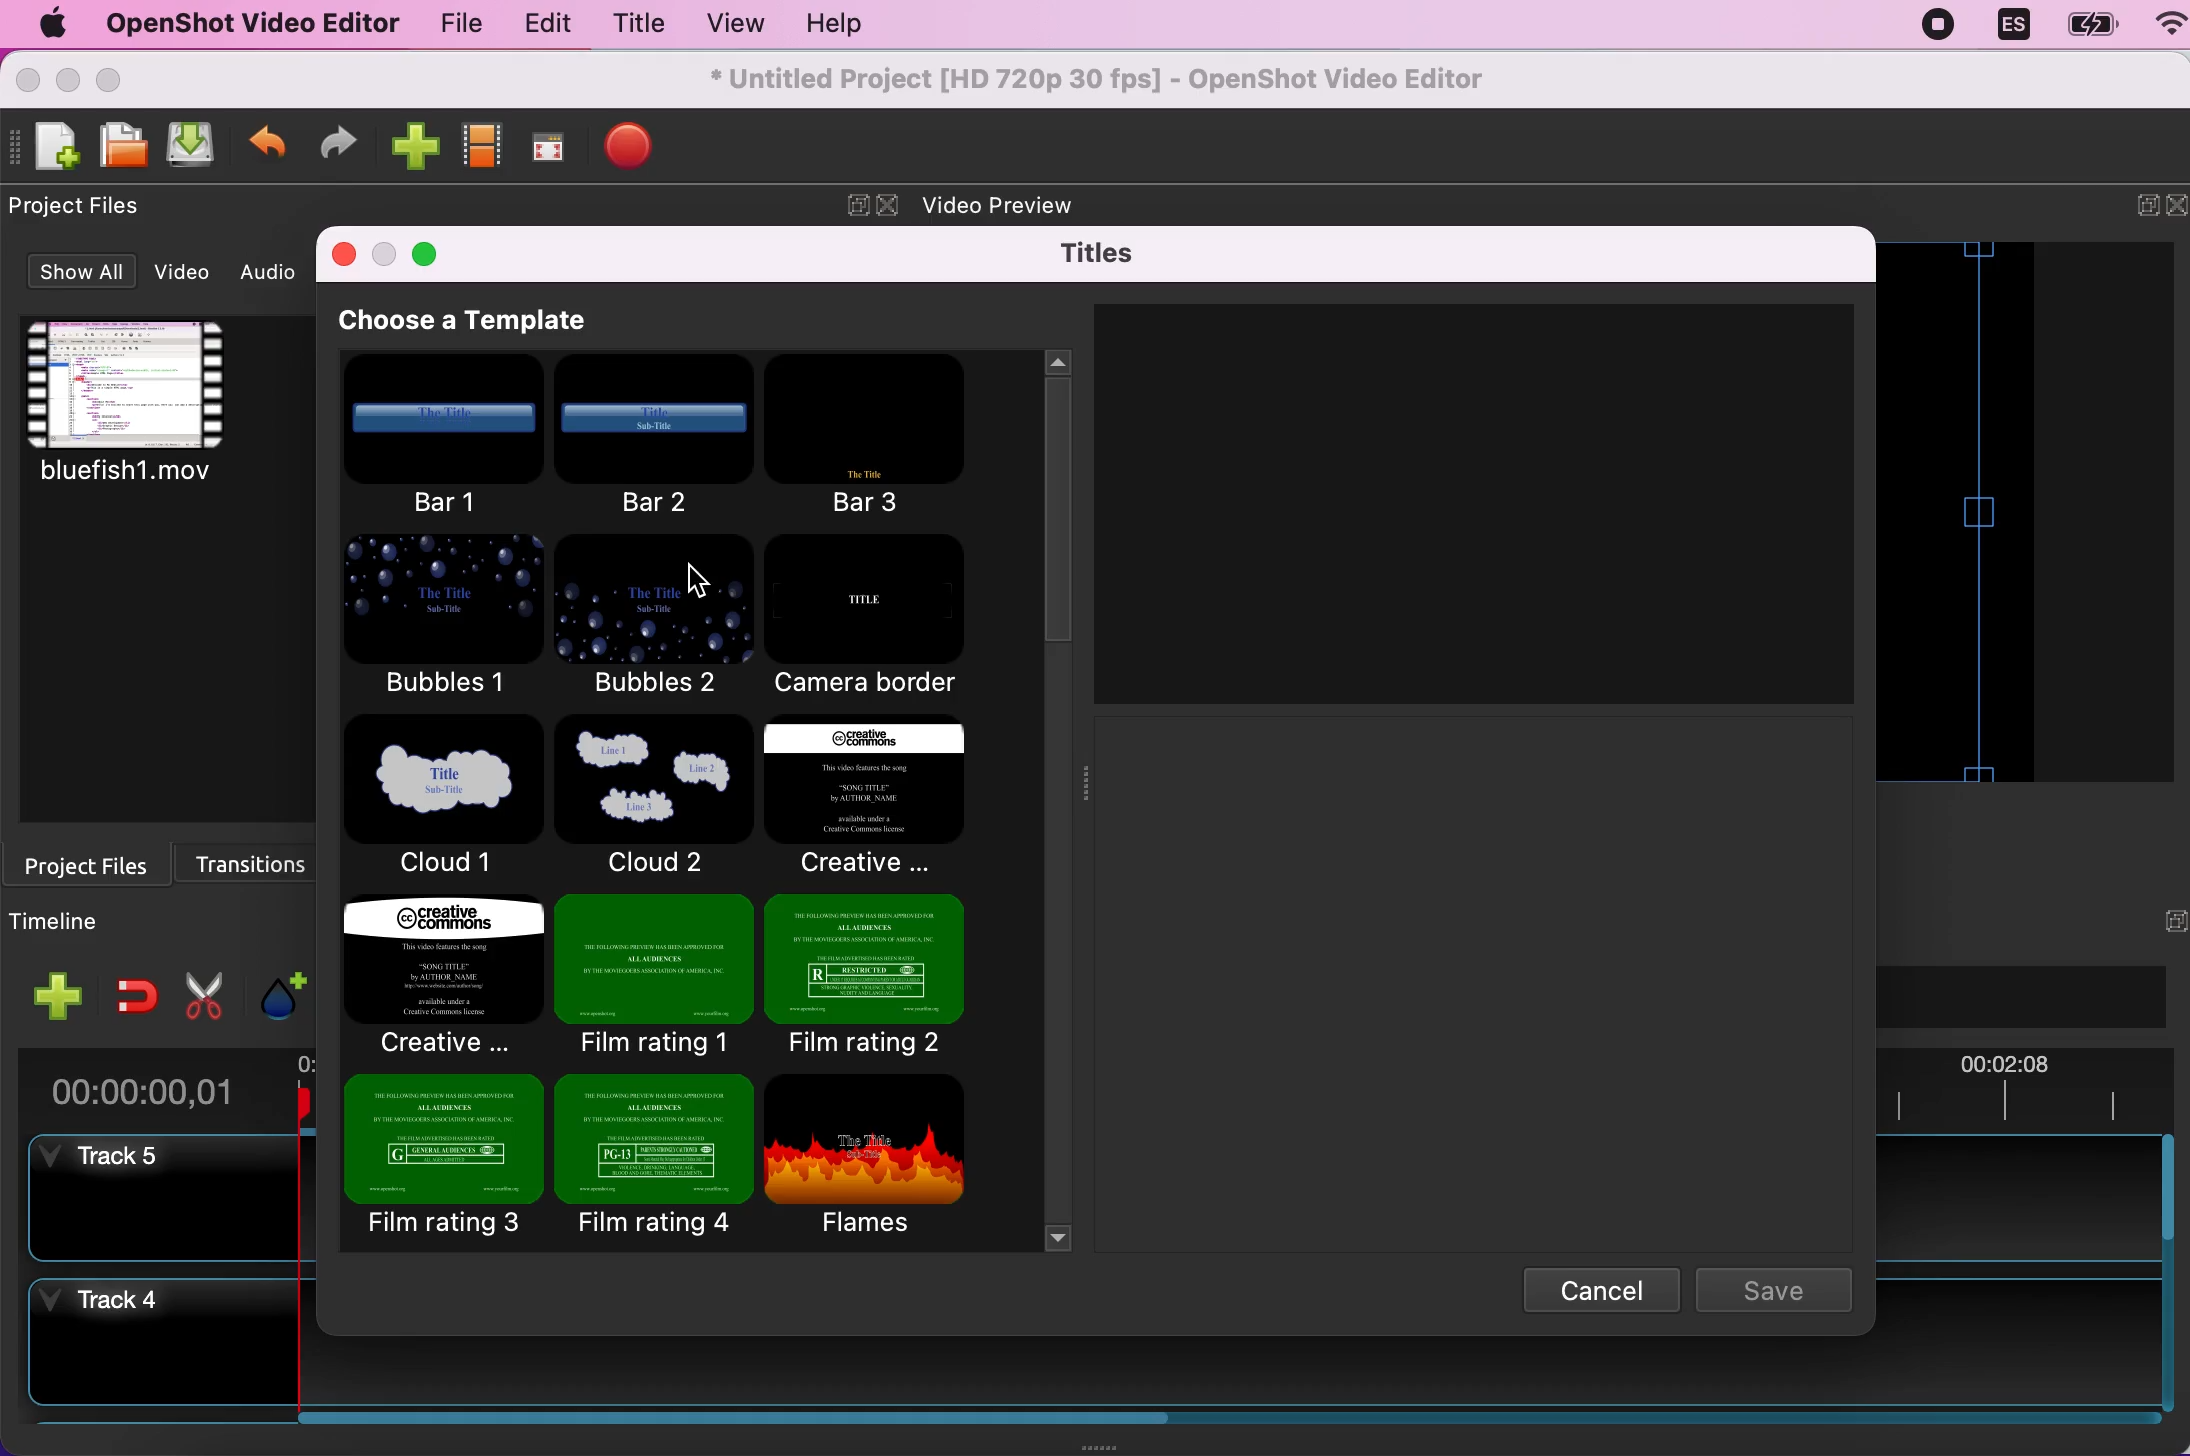 The width and height of the screenshot is (2190, 1456). Describe the element at coordinates (884, 1156) in the screenshot. I see `flames` at that location.